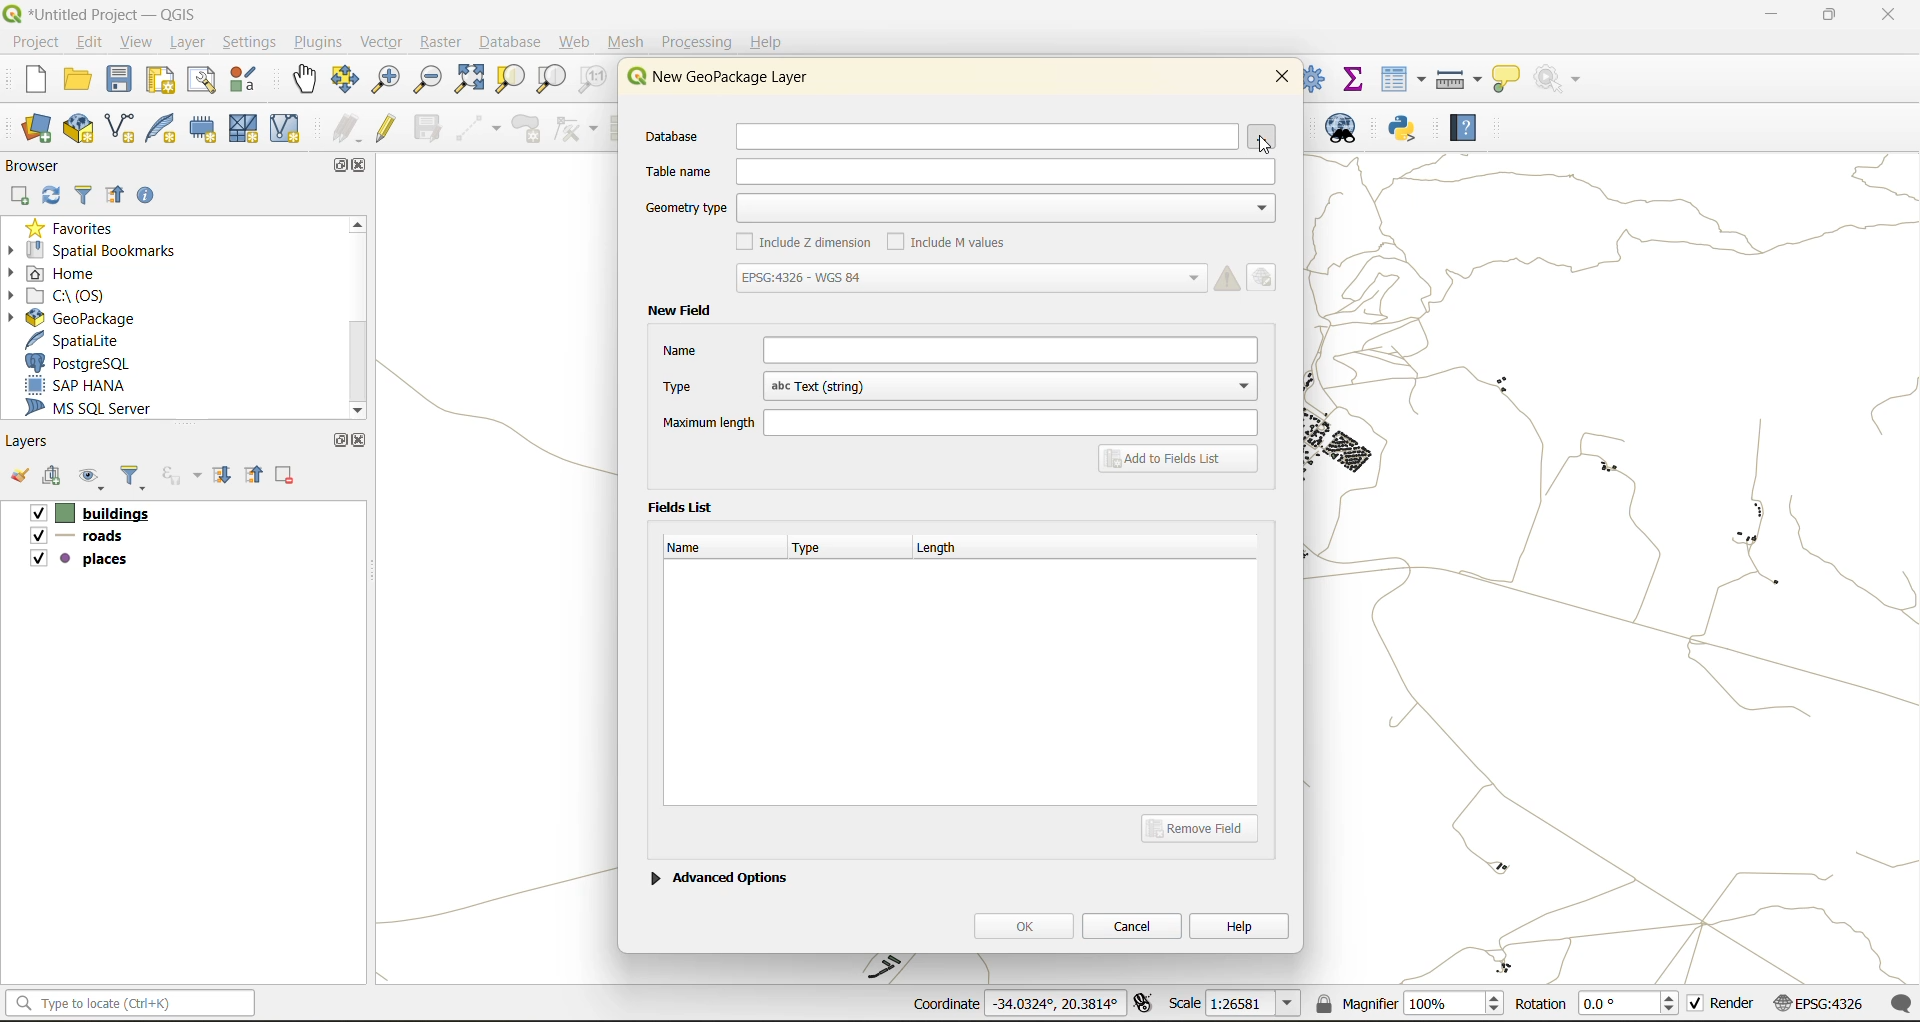 The image size is (1920, 1022). Describe the element at coordinates (1355, 80) in the screenshot. I see `statistical summary` at that location.